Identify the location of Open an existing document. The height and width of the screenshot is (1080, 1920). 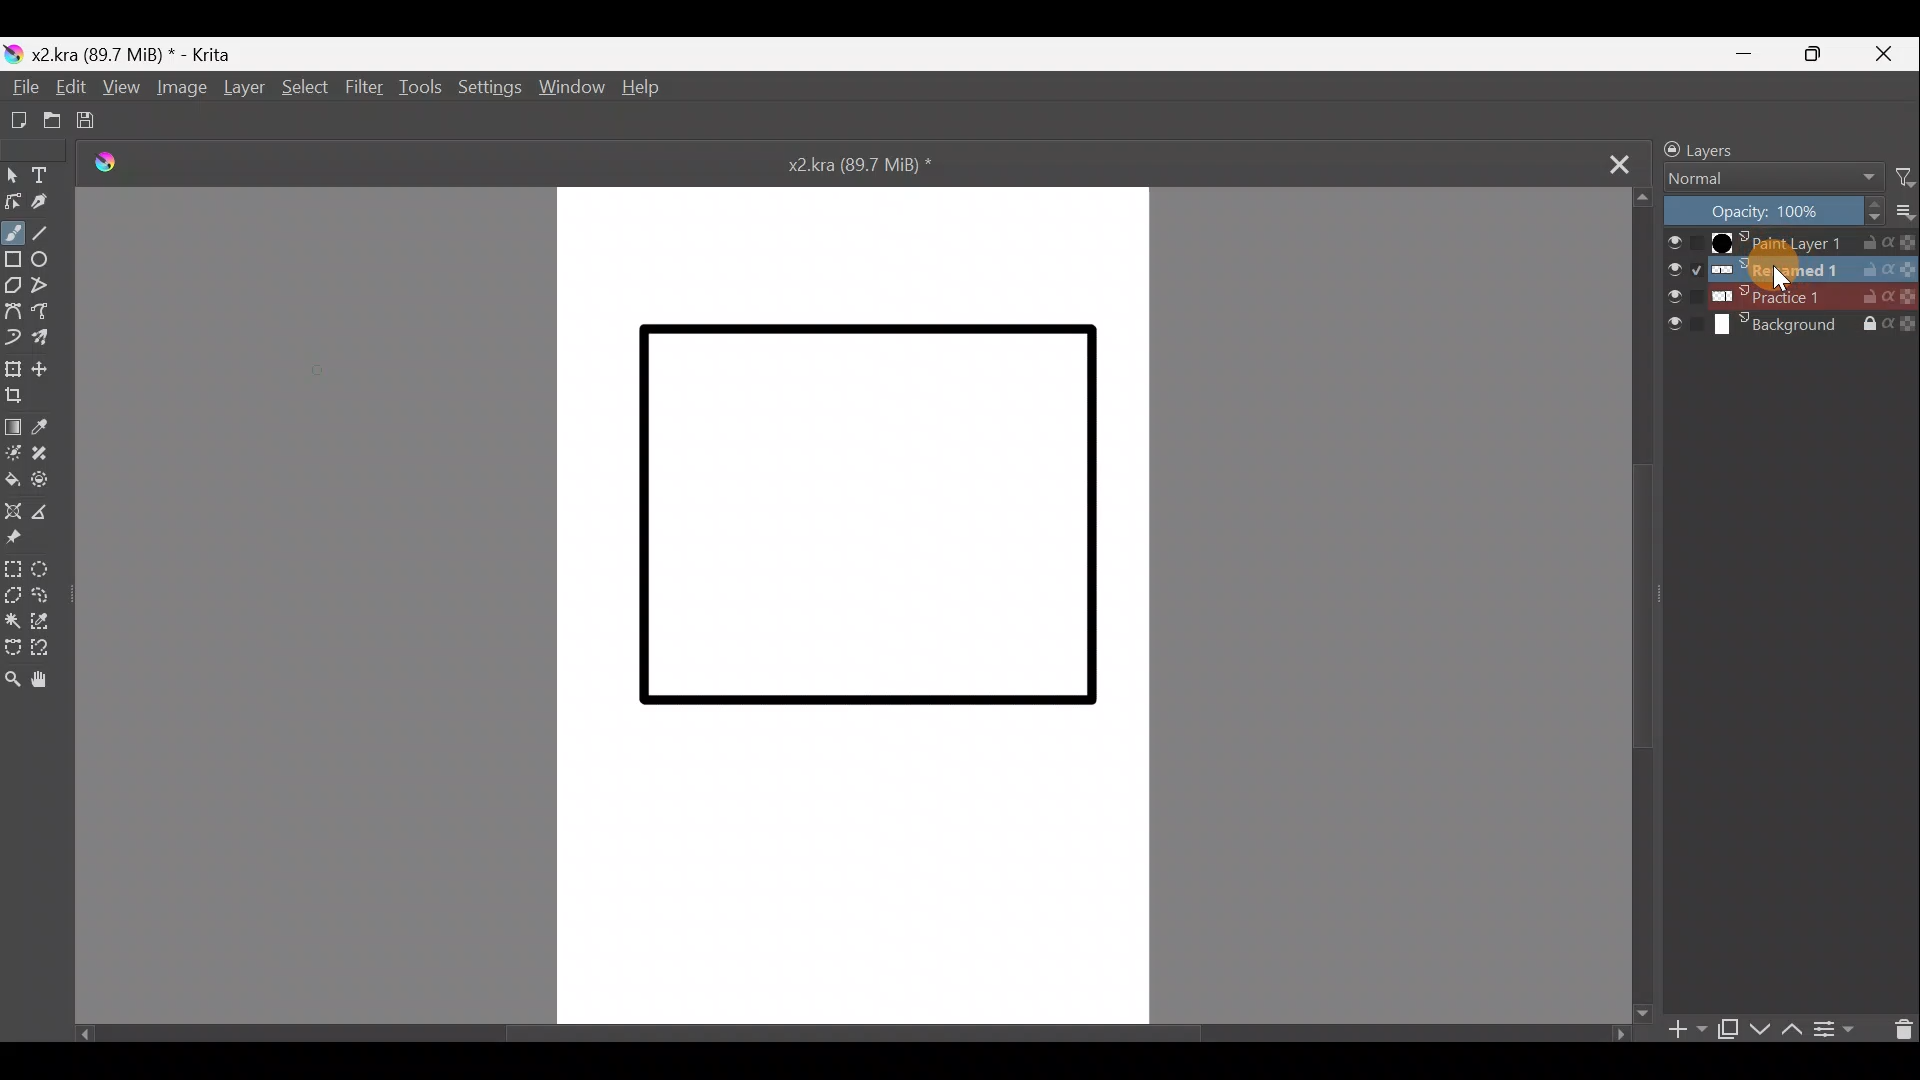
(50, 120).